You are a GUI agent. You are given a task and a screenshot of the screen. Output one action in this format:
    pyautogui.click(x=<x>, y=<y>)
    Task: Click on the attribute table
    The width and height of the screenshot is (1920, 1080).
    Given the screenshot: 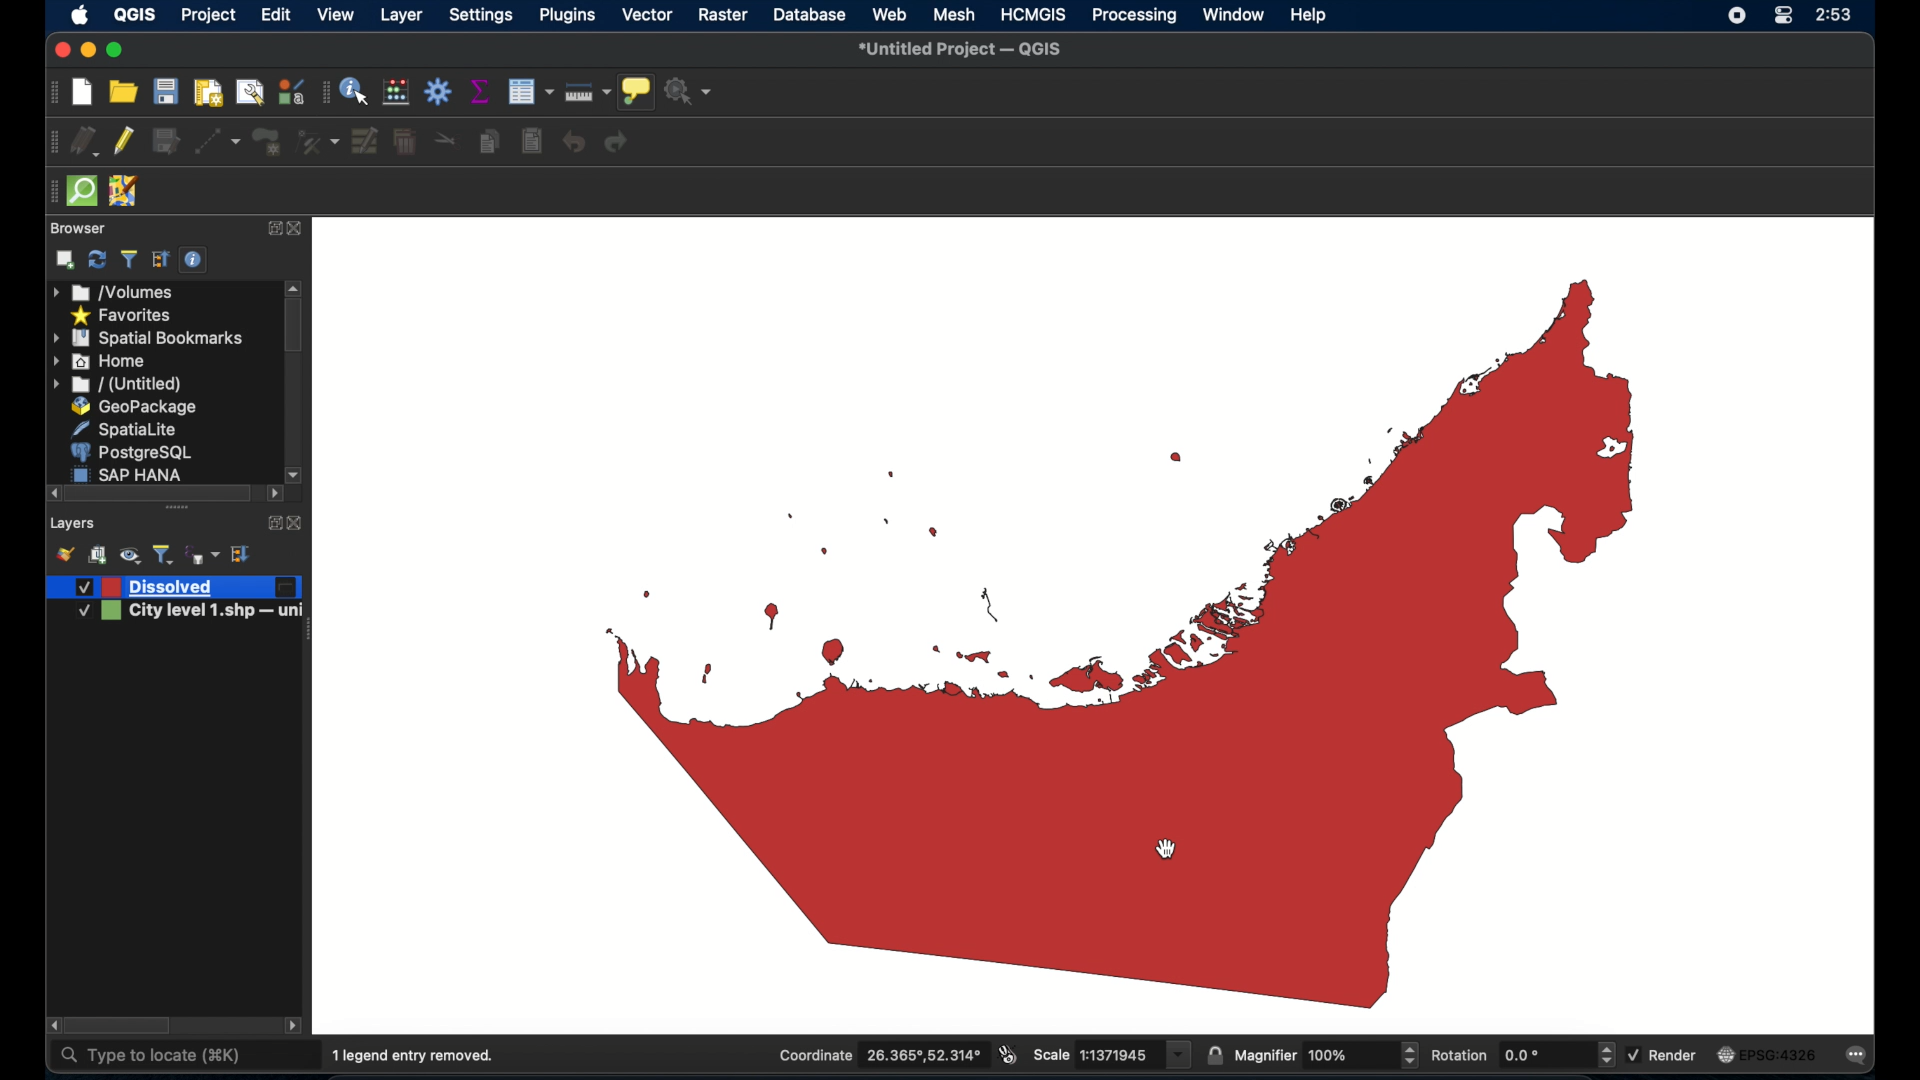 What is the action you would take?
    pyautogui.click(x=324, y=93)
    